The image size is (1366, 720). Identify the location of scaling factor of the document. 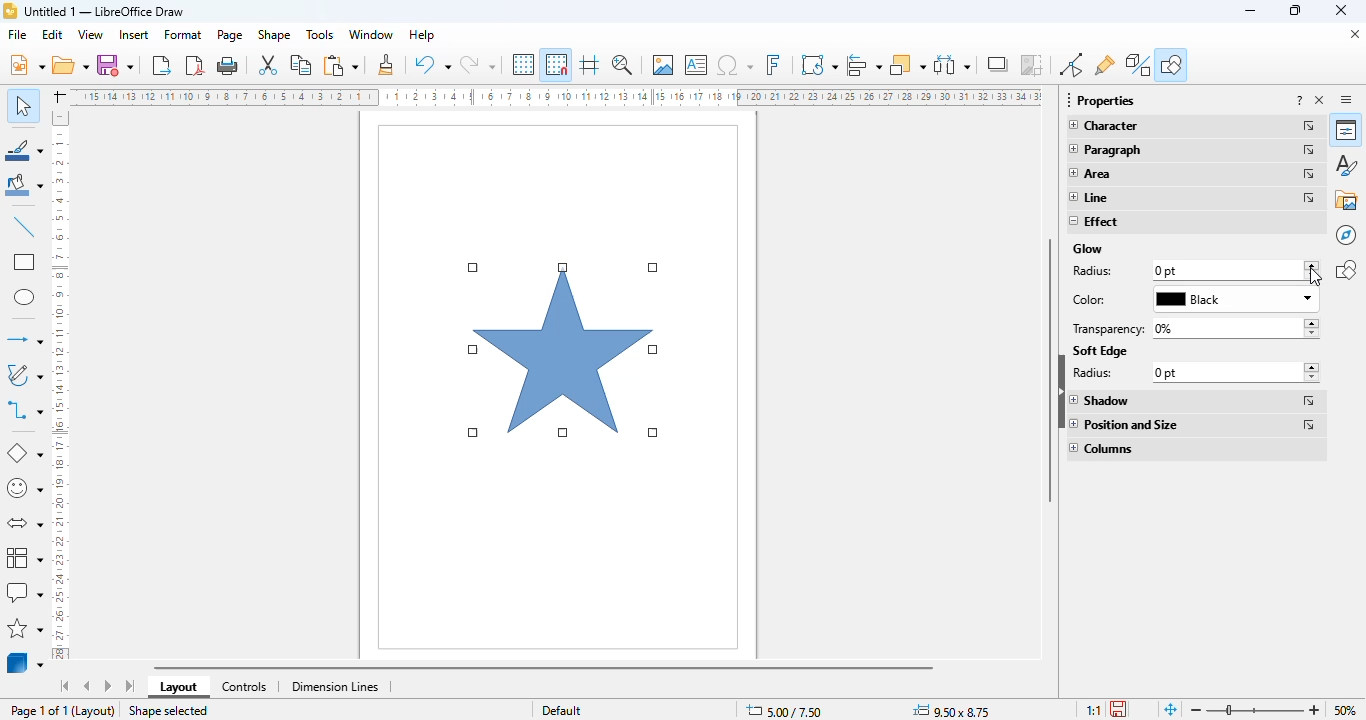
(1093, 709).